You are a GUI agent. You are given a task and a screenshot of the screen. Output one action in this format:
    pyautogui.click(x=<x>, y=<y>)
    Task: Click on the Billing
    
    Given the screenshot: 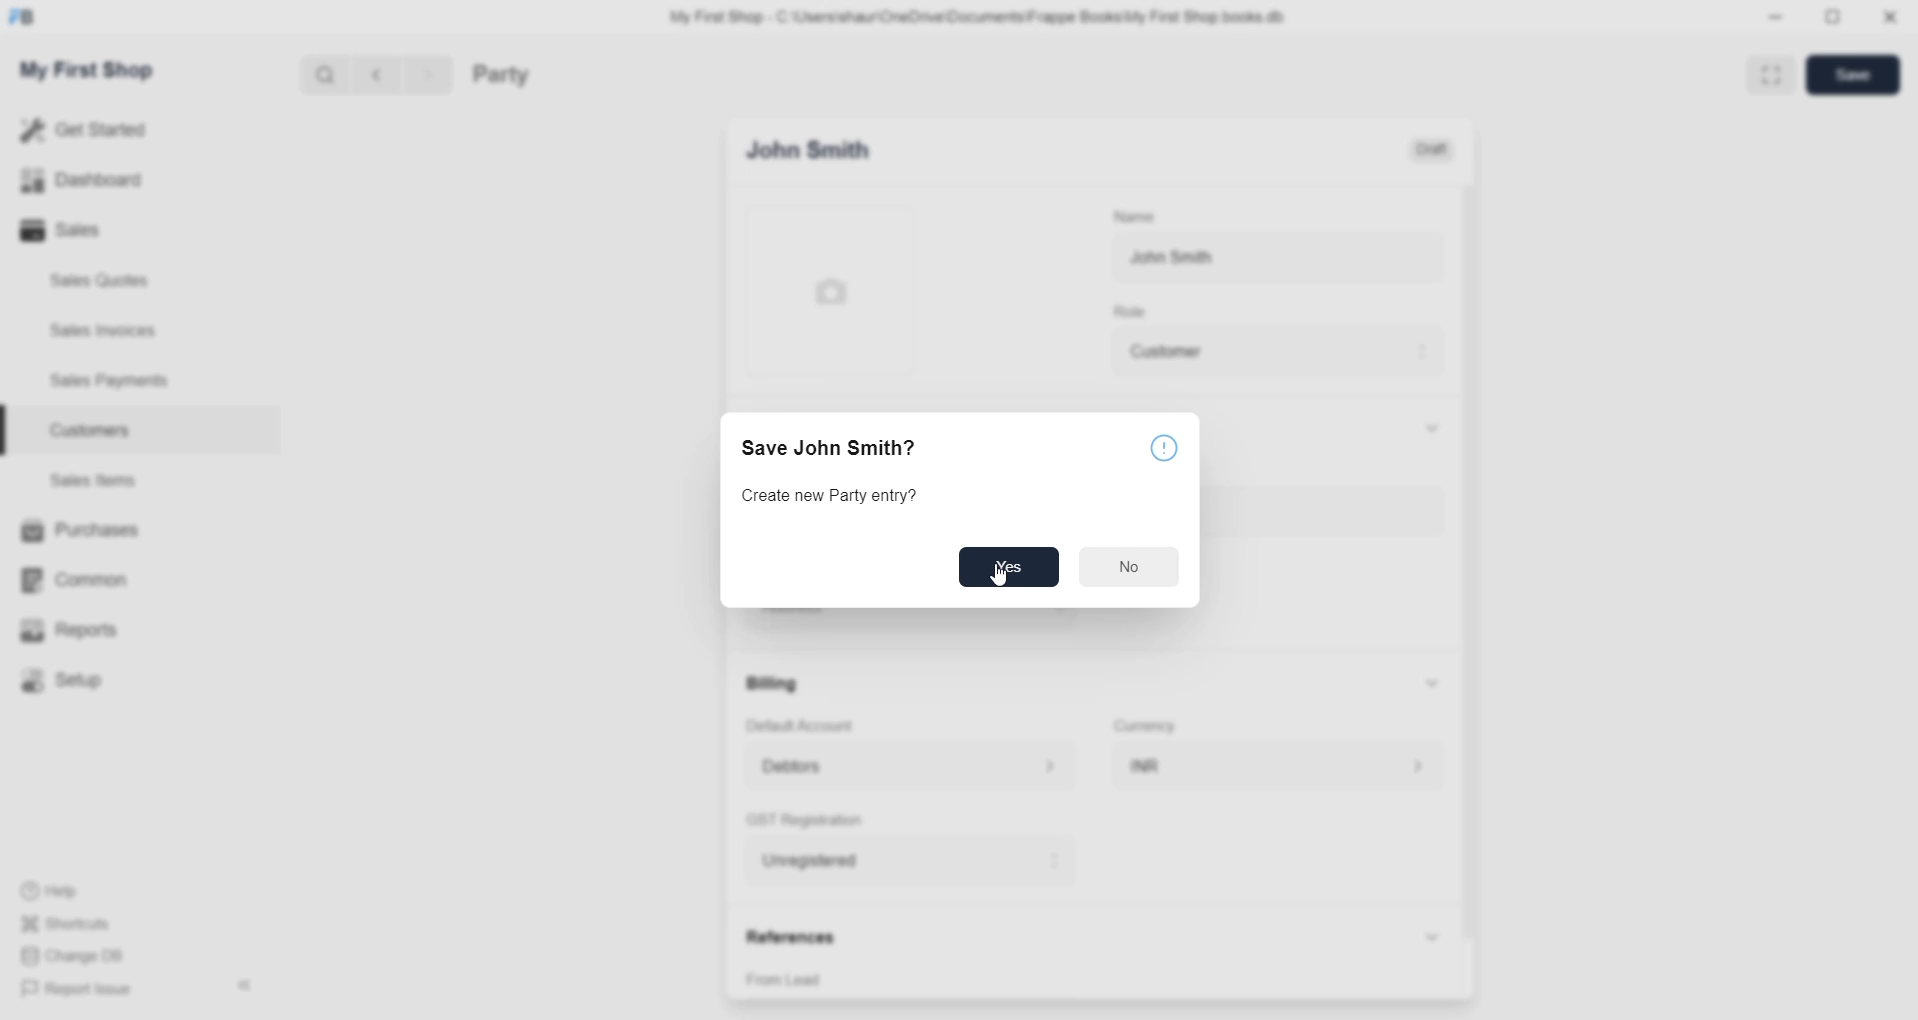 What is the action you would take?
    pyautogui.click(x=779, y=680)
    